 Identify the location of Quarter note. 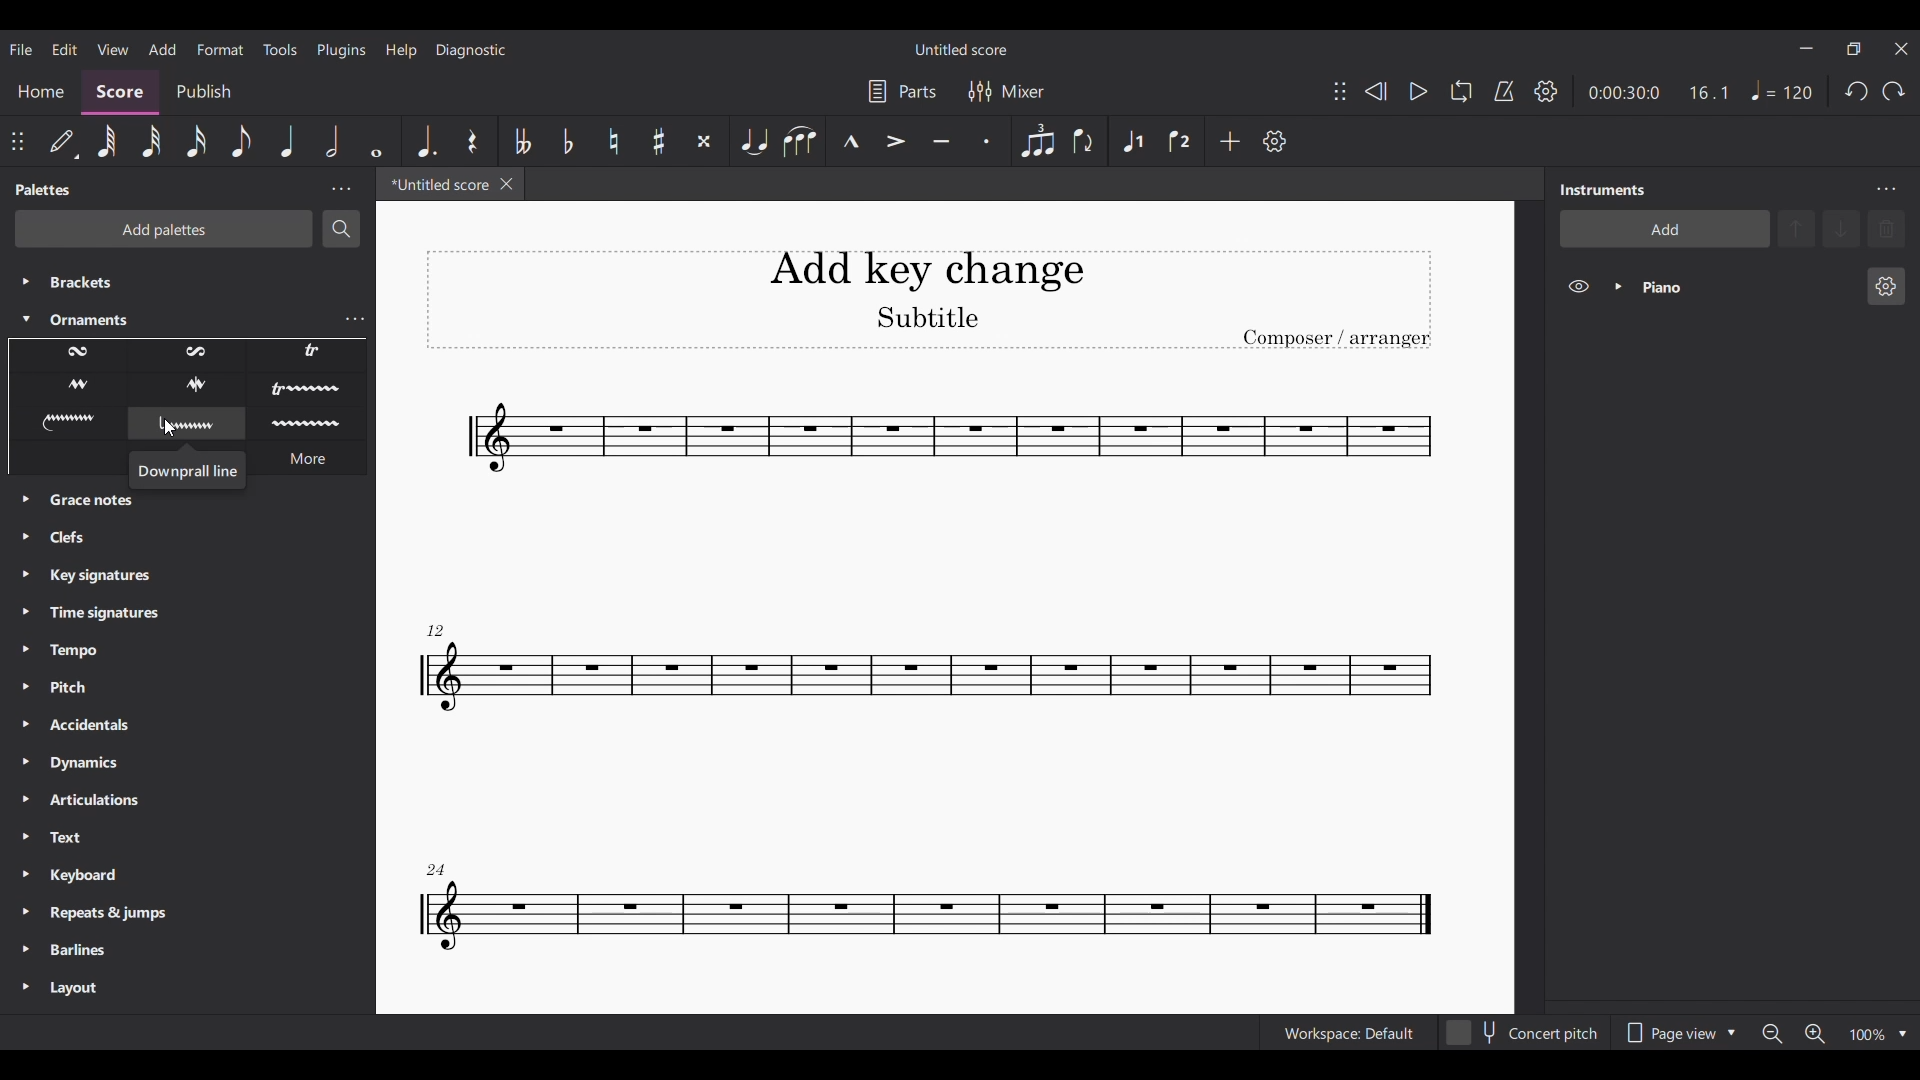
(288, 140).